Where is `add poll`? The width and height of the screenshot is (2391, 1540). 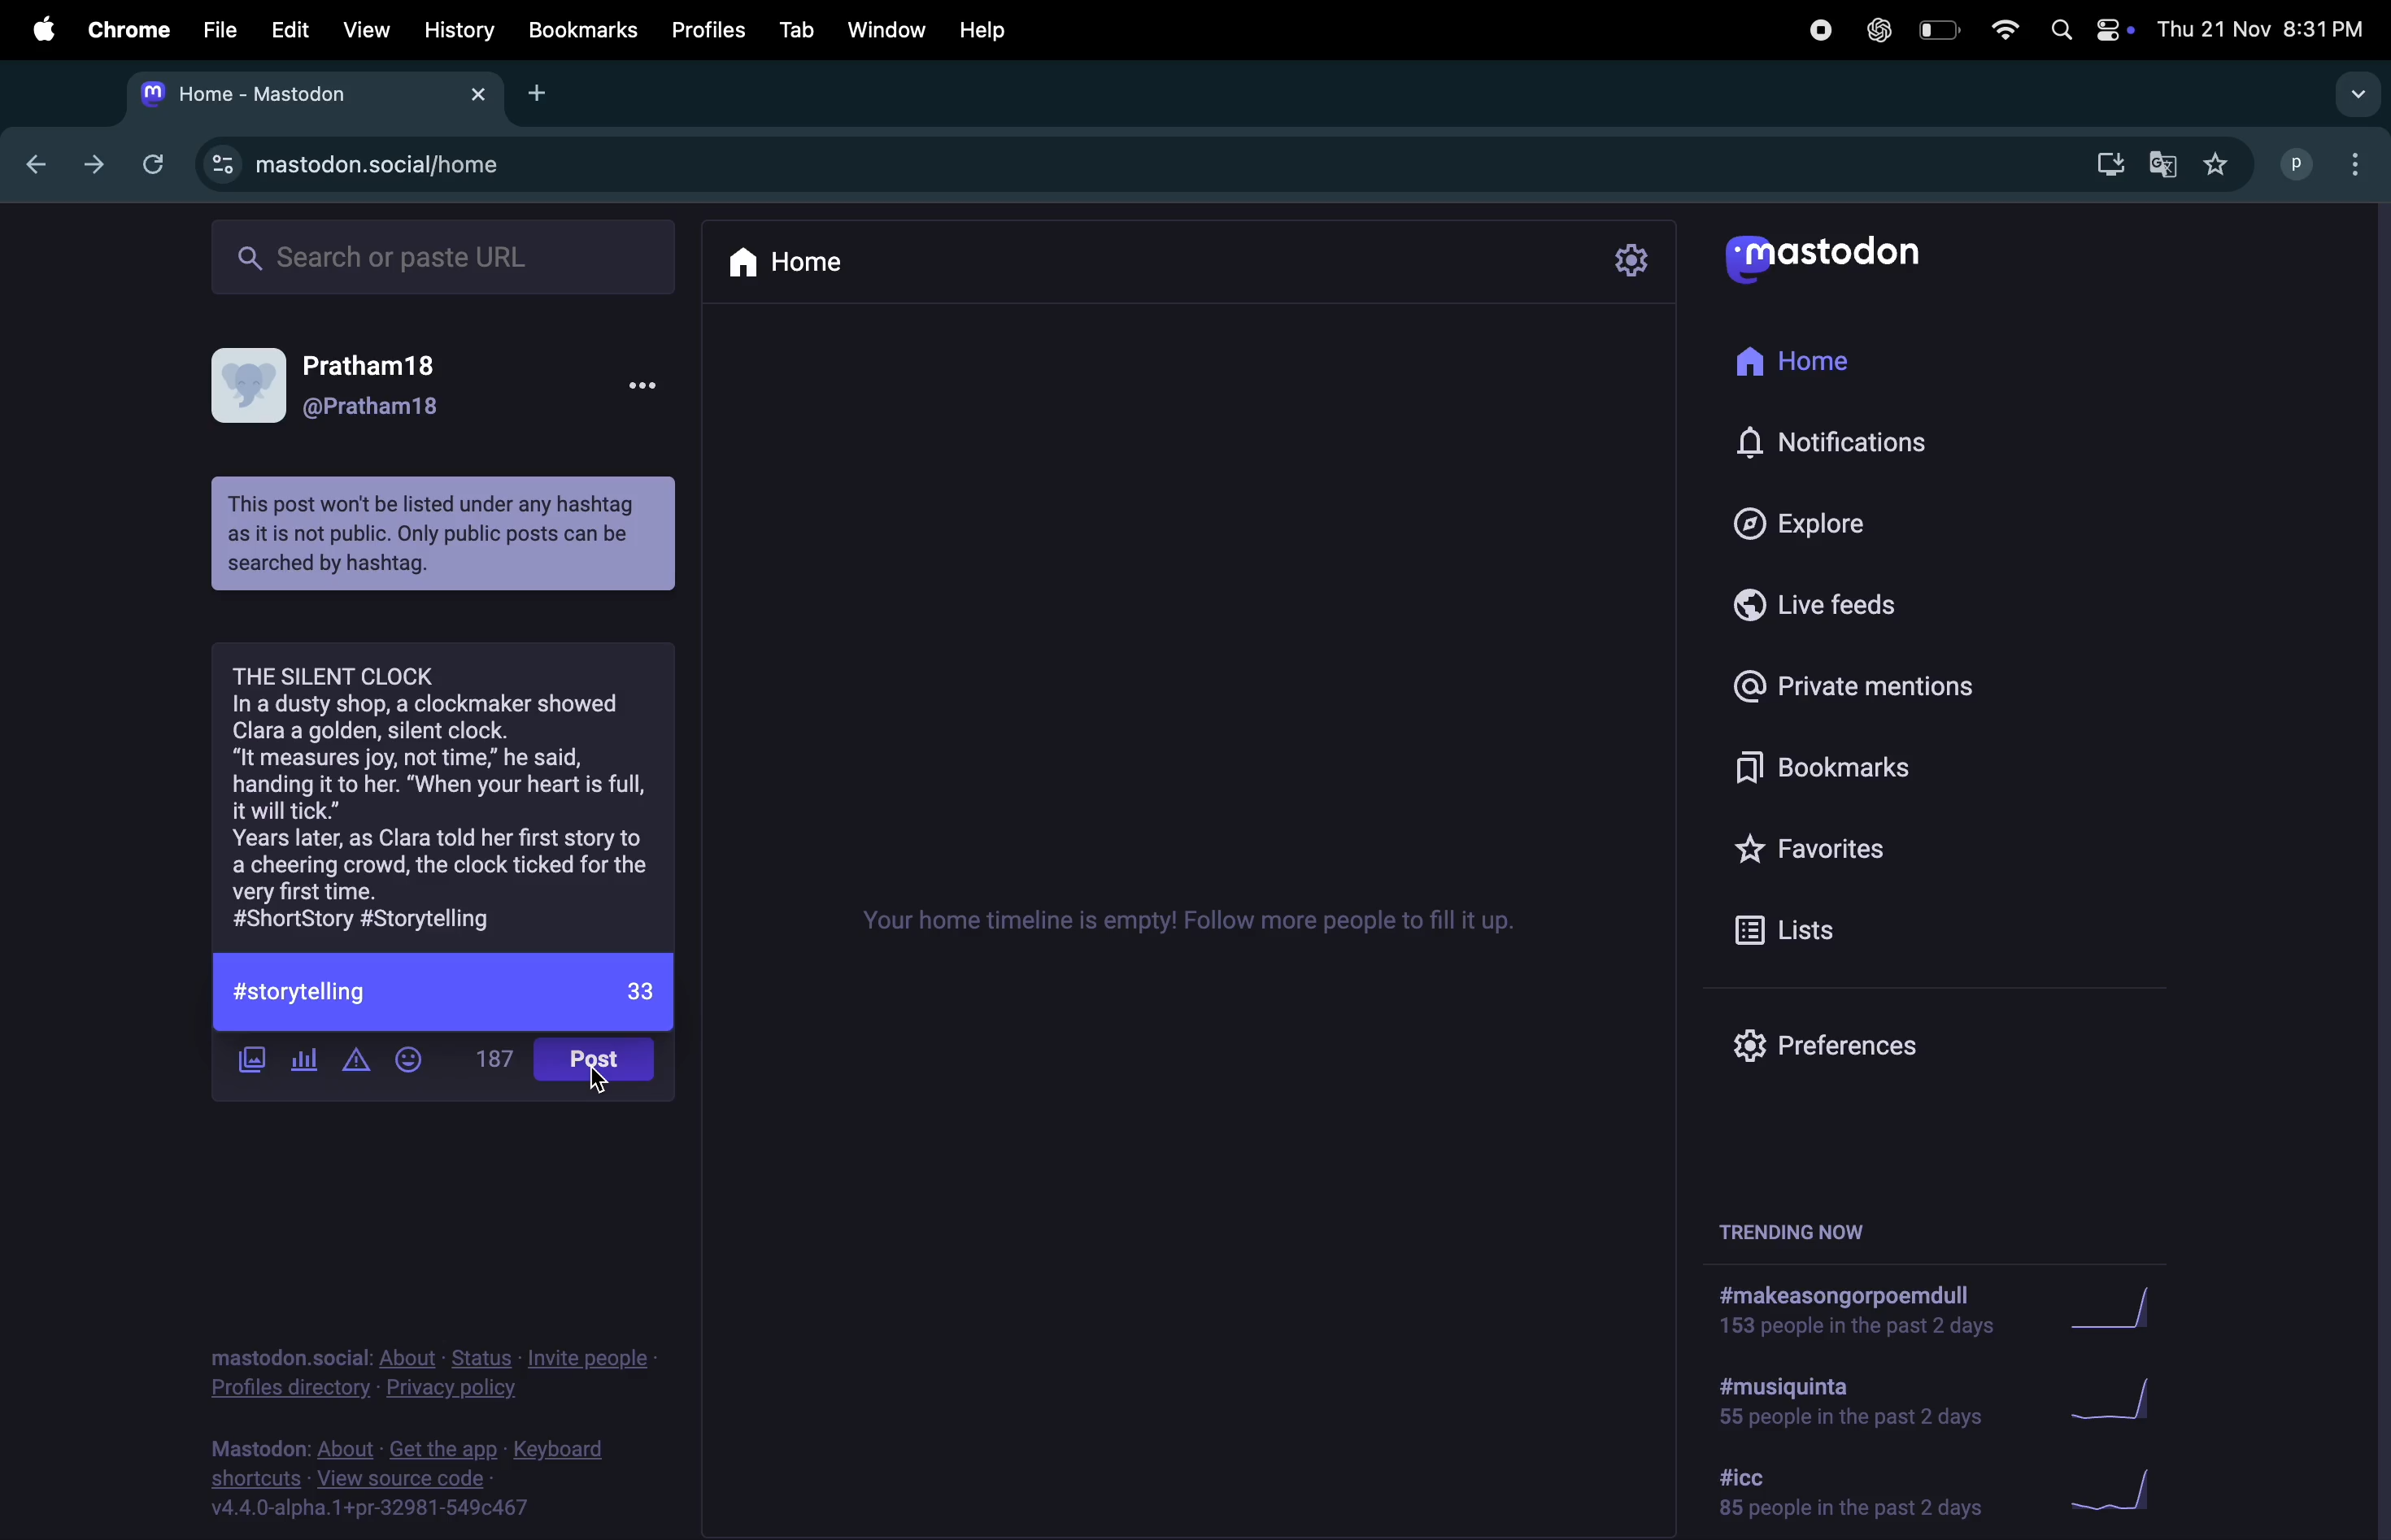
add poll is located at coordinates (307, 1063).